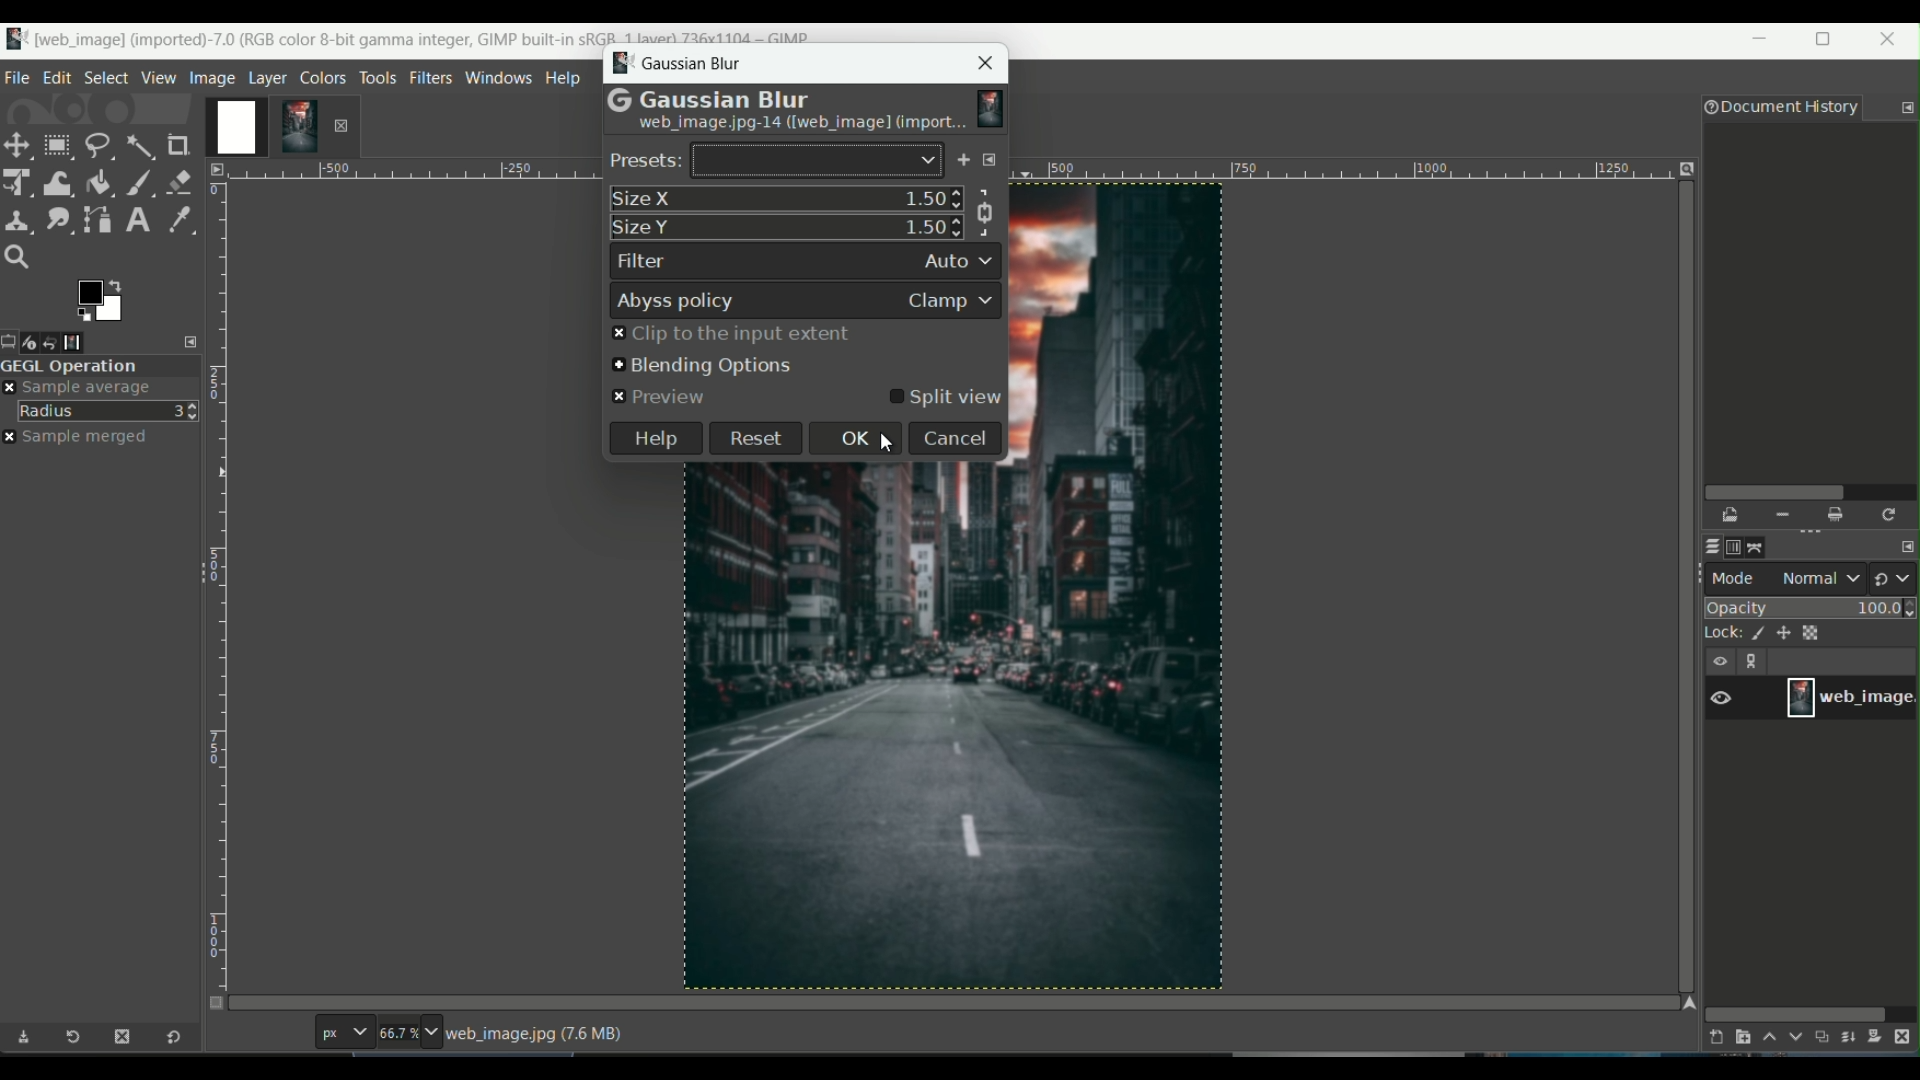  What do you see at coordinates (109, 410) in the screenshot?
I see `color picker average radius` at bounding box center [109, 410].